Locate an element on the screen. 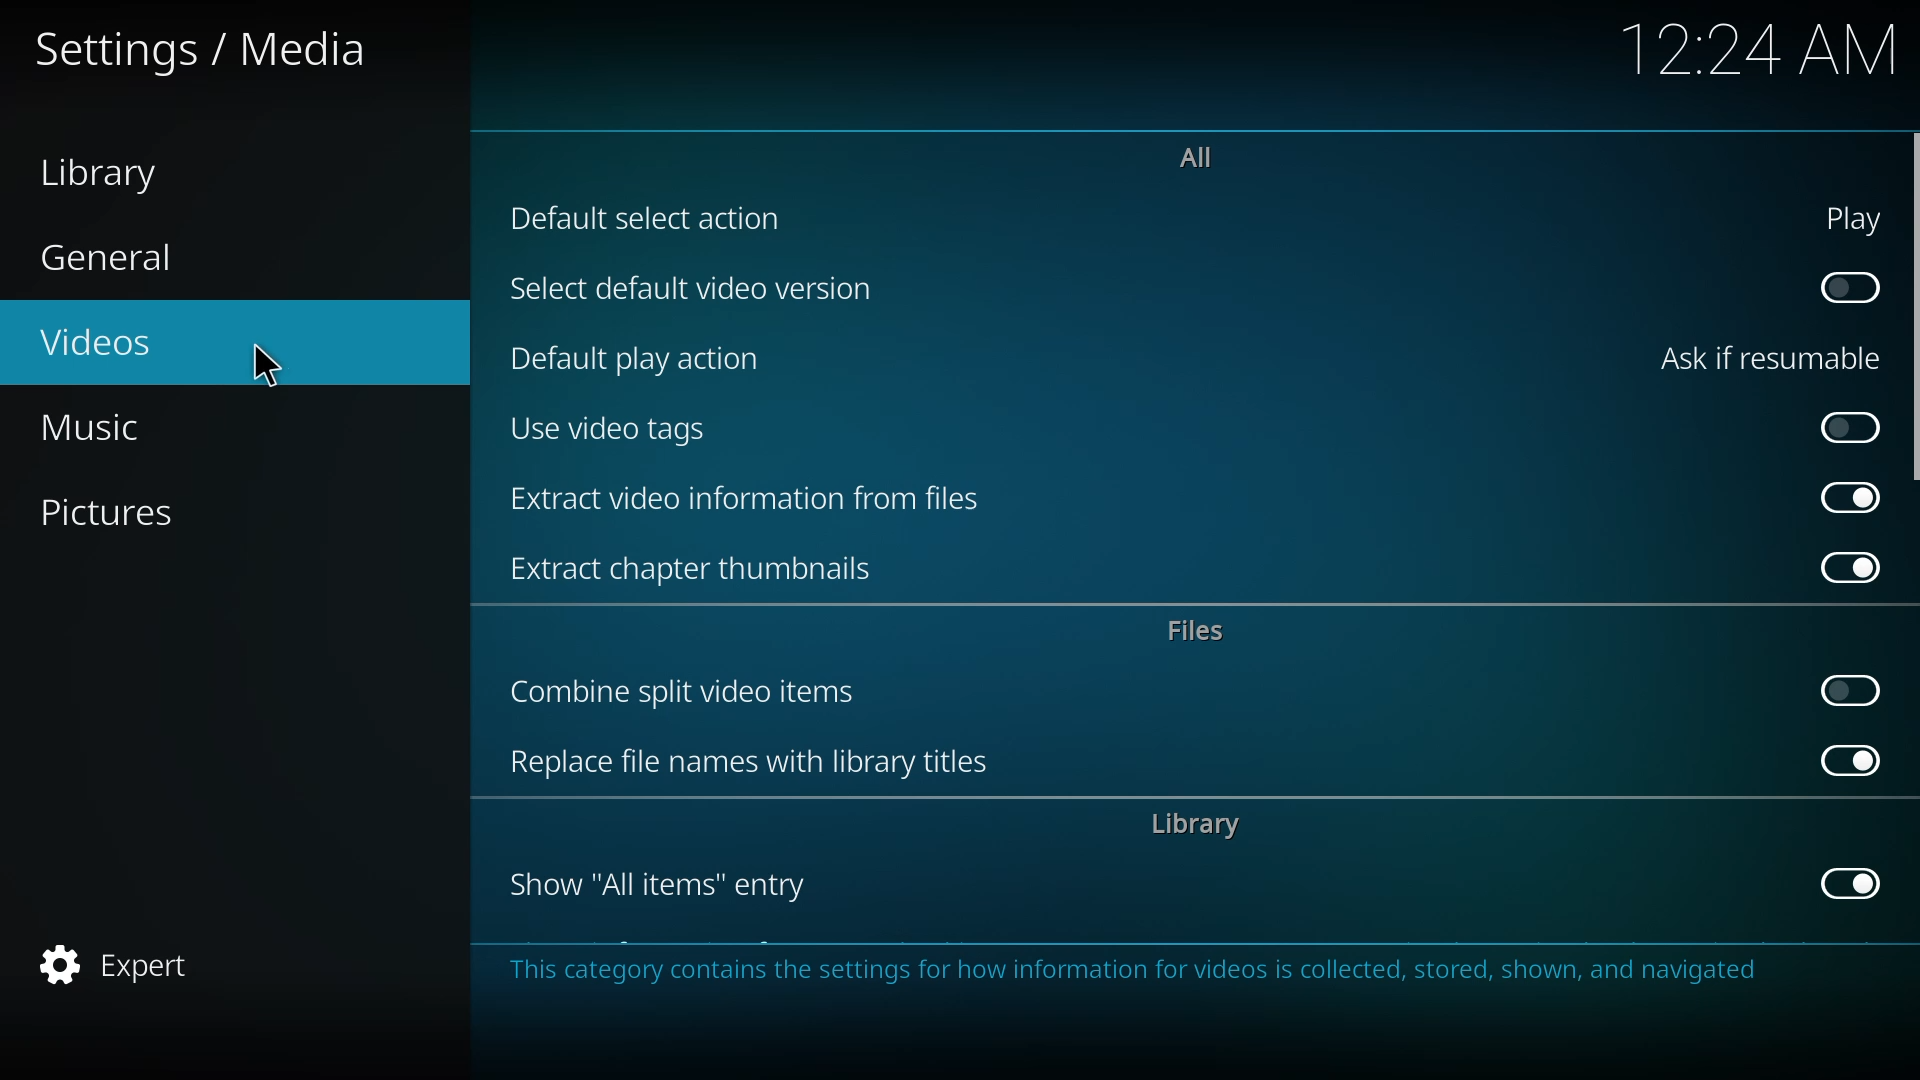  enabled is located at coordinates (1845, 497).